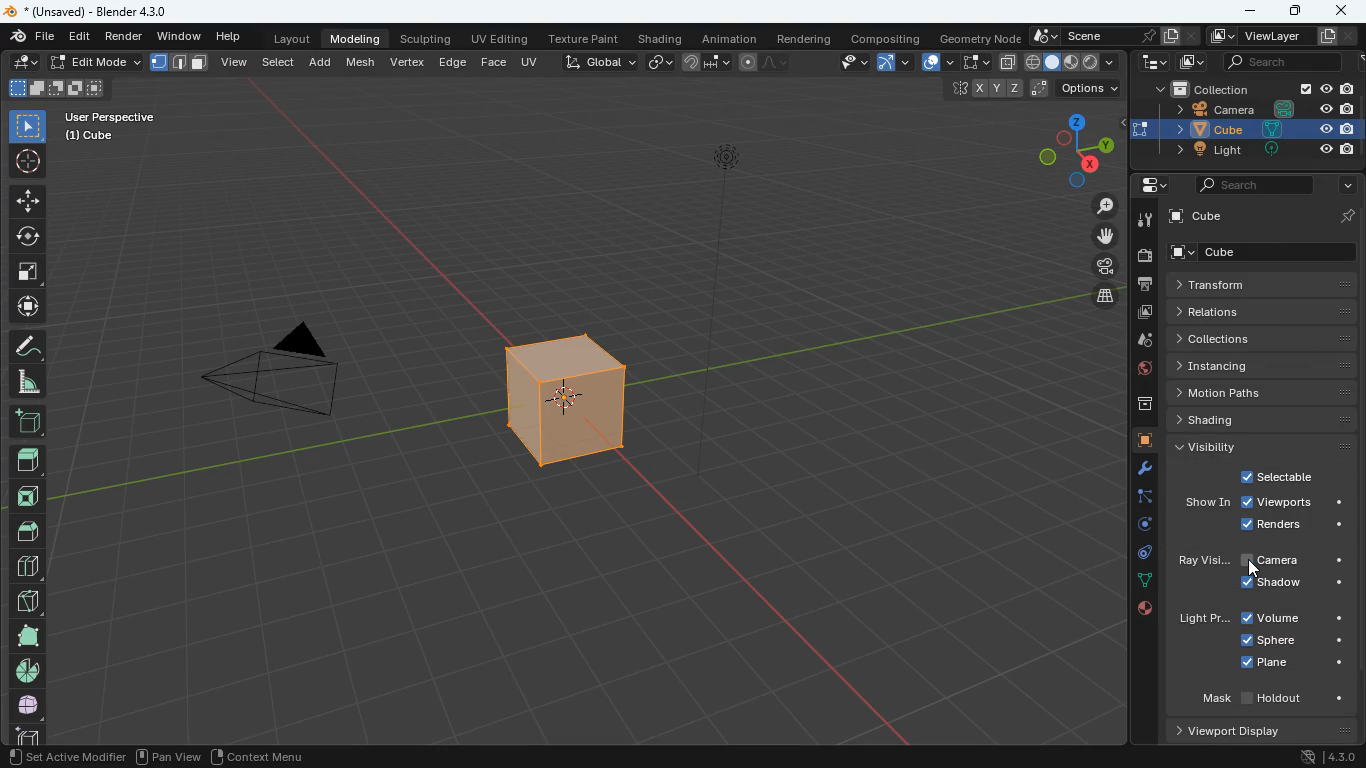 This screenshot has width=1366, height=768. Describe the element at coordinates (1294, 619) in the screenshot. I see `volume` at that location.